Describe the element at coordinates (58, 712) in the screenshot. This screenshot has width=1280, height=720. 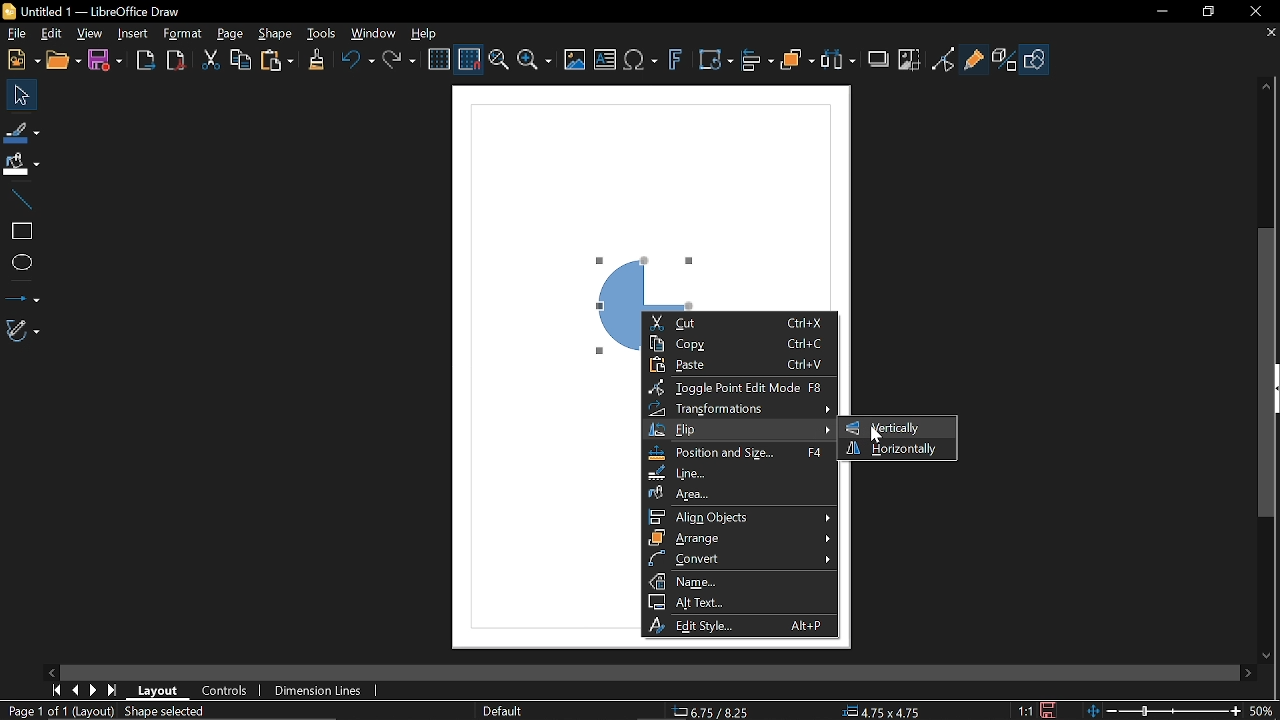
I see `Page 1 of 1 (Layout)` at that location.